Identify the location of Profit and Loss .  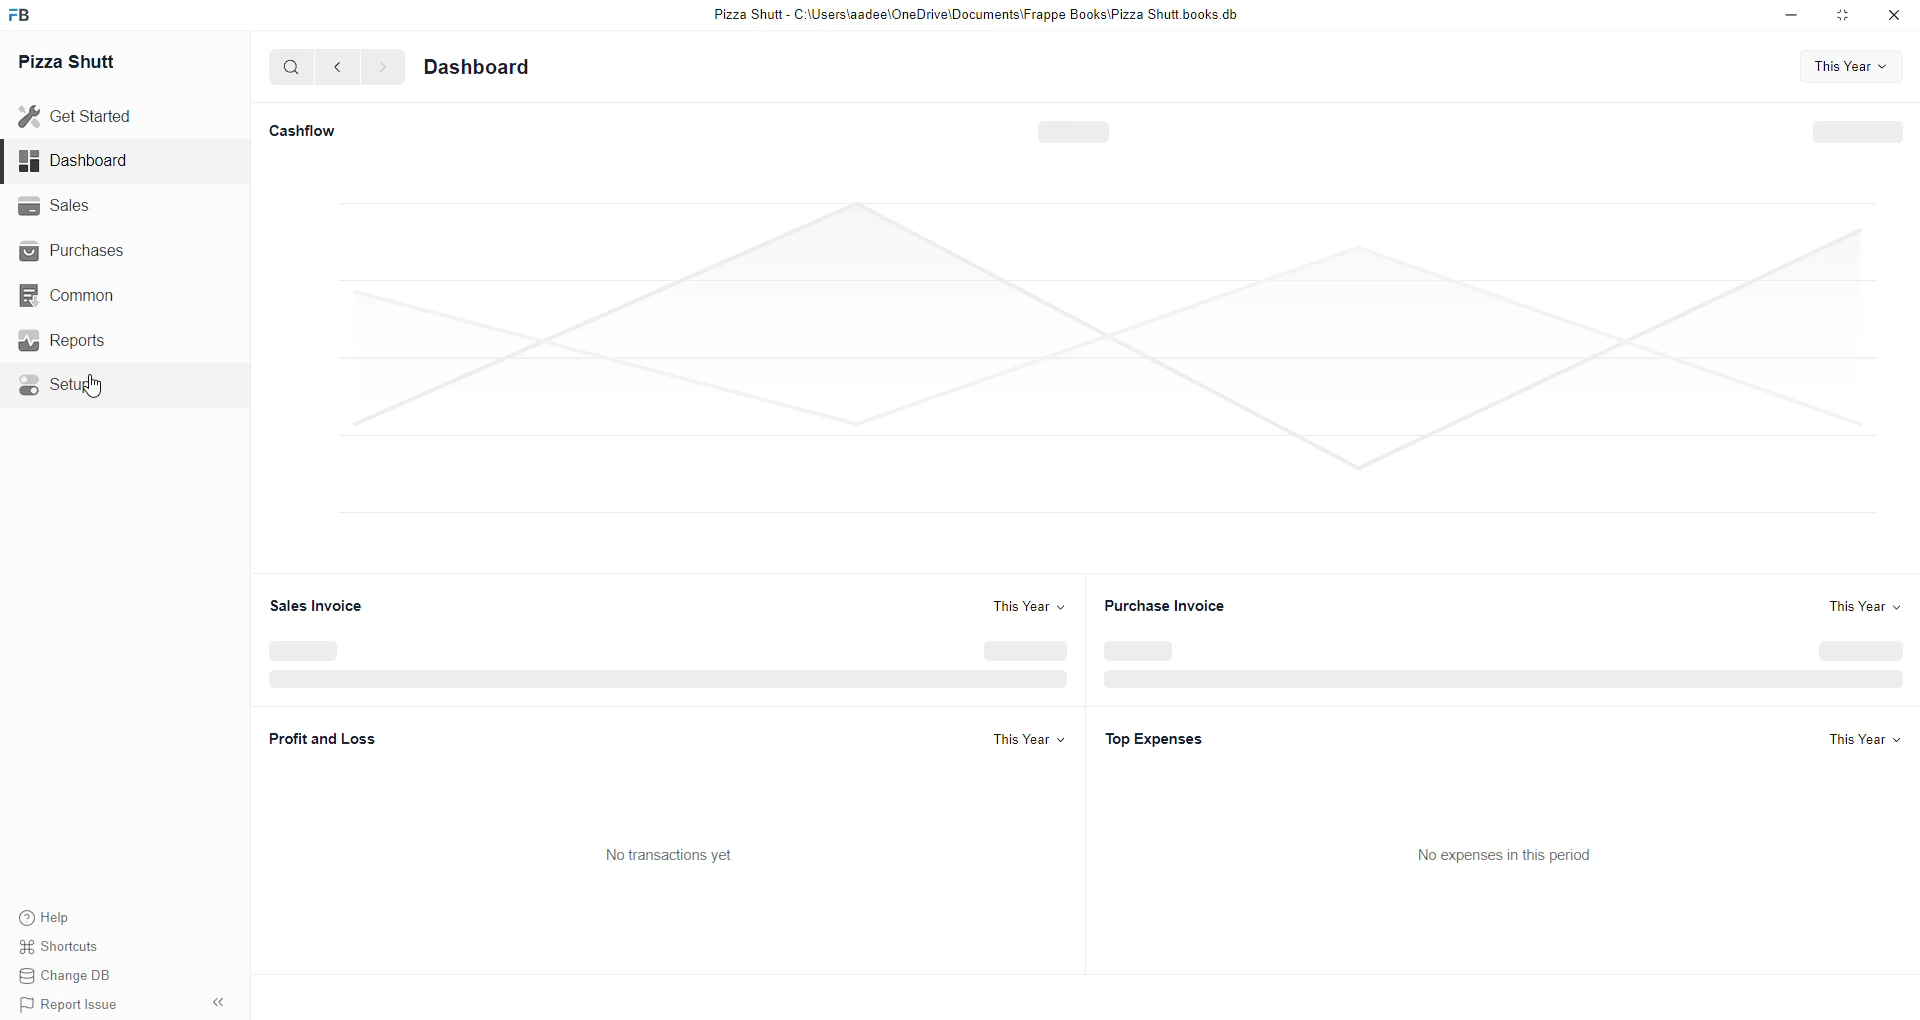
(311, 733).